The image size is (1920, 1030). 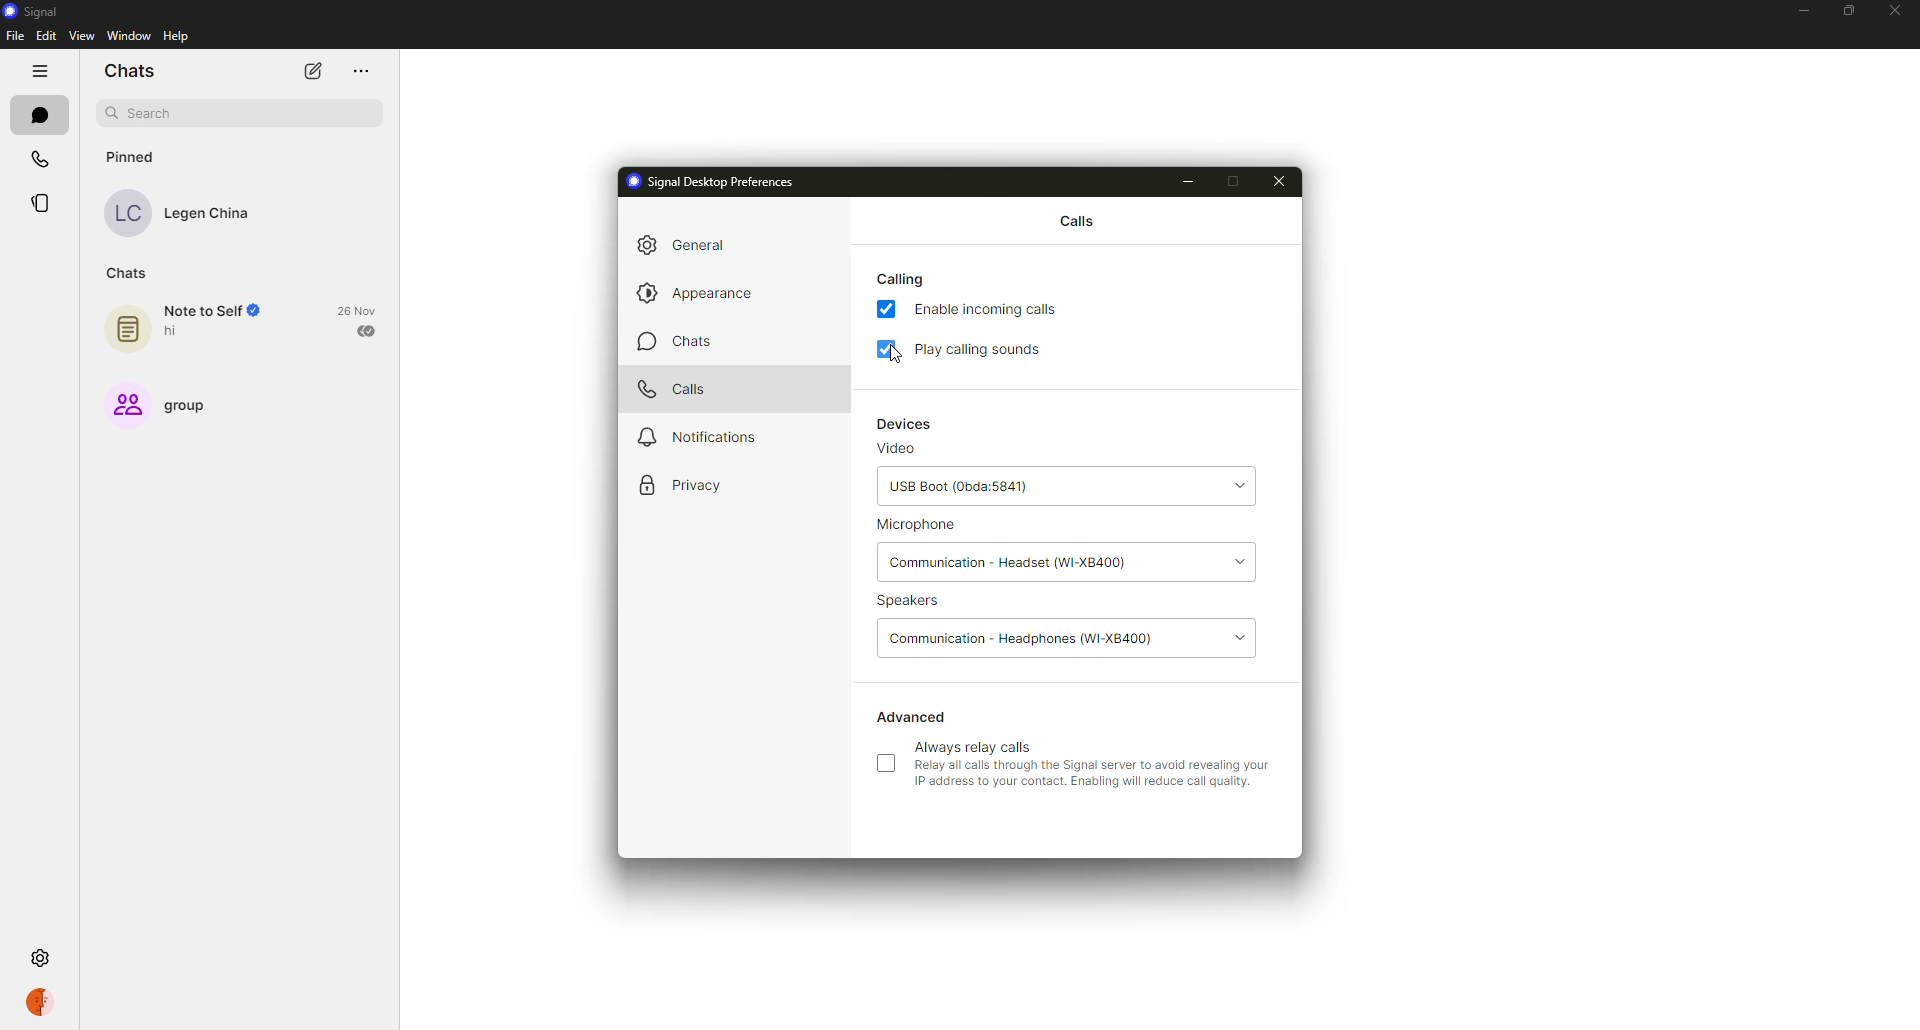 I want to click on search, so click(x=147, y=113).